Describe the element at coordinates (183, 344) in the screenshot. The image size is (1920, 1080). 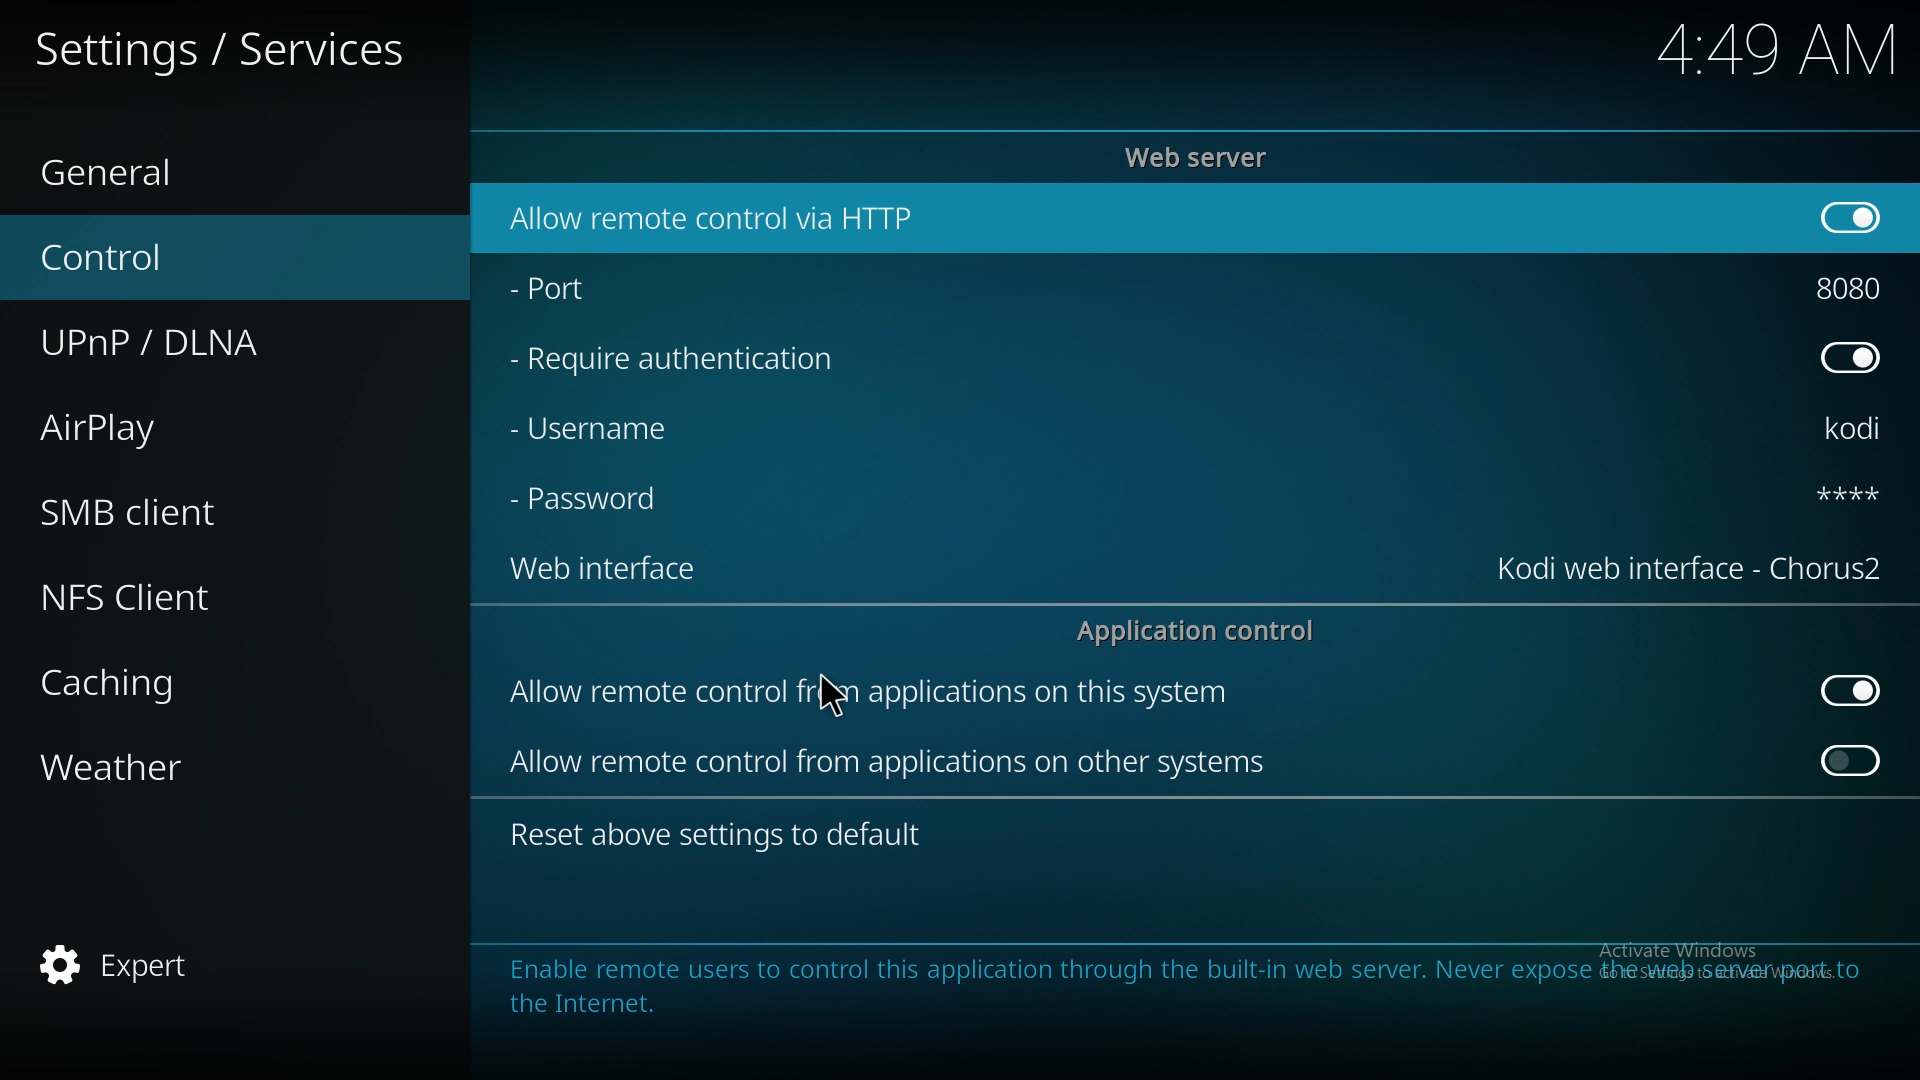
I see `upnp/dlna` at that location.